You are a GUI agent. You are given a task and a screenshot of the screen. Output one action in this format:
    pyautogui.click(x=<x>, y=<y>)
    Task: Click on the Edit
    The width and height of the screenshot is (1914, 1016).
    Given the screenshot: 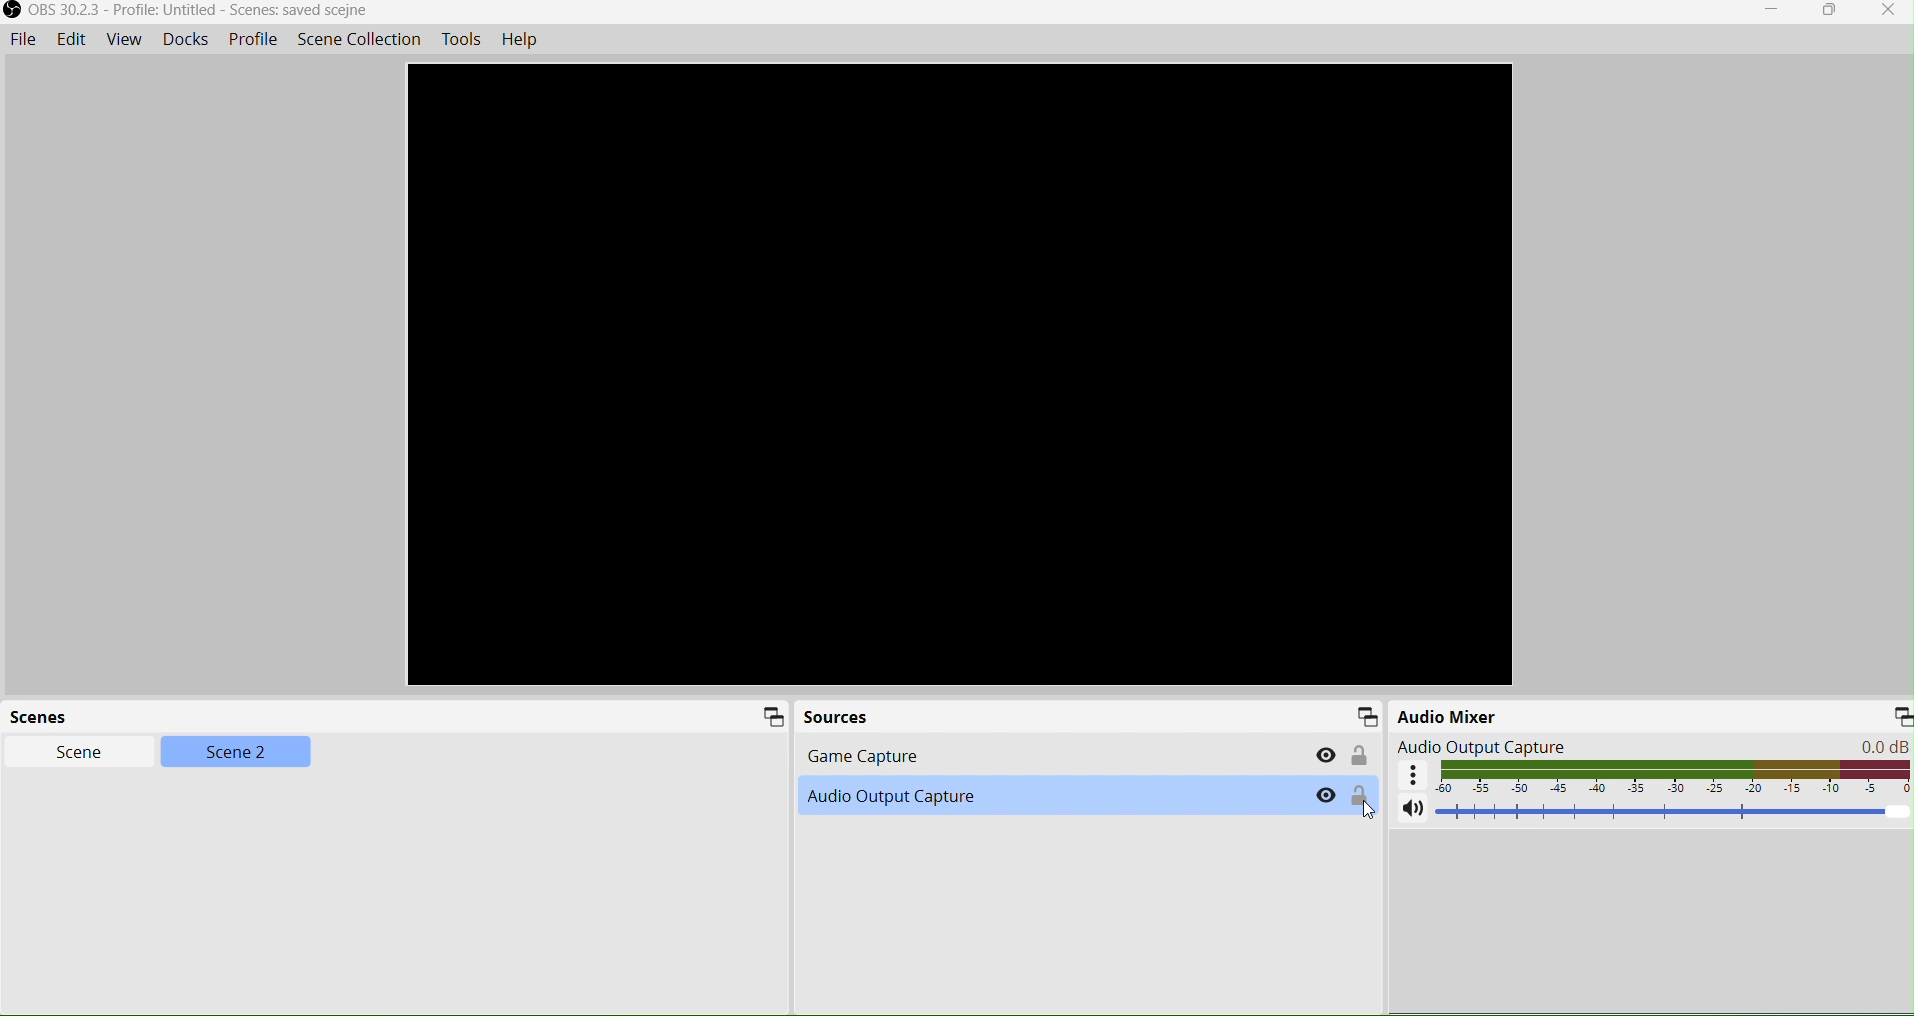 What is the action you would take?
    pyautogui.click(x=71, y=40)
    